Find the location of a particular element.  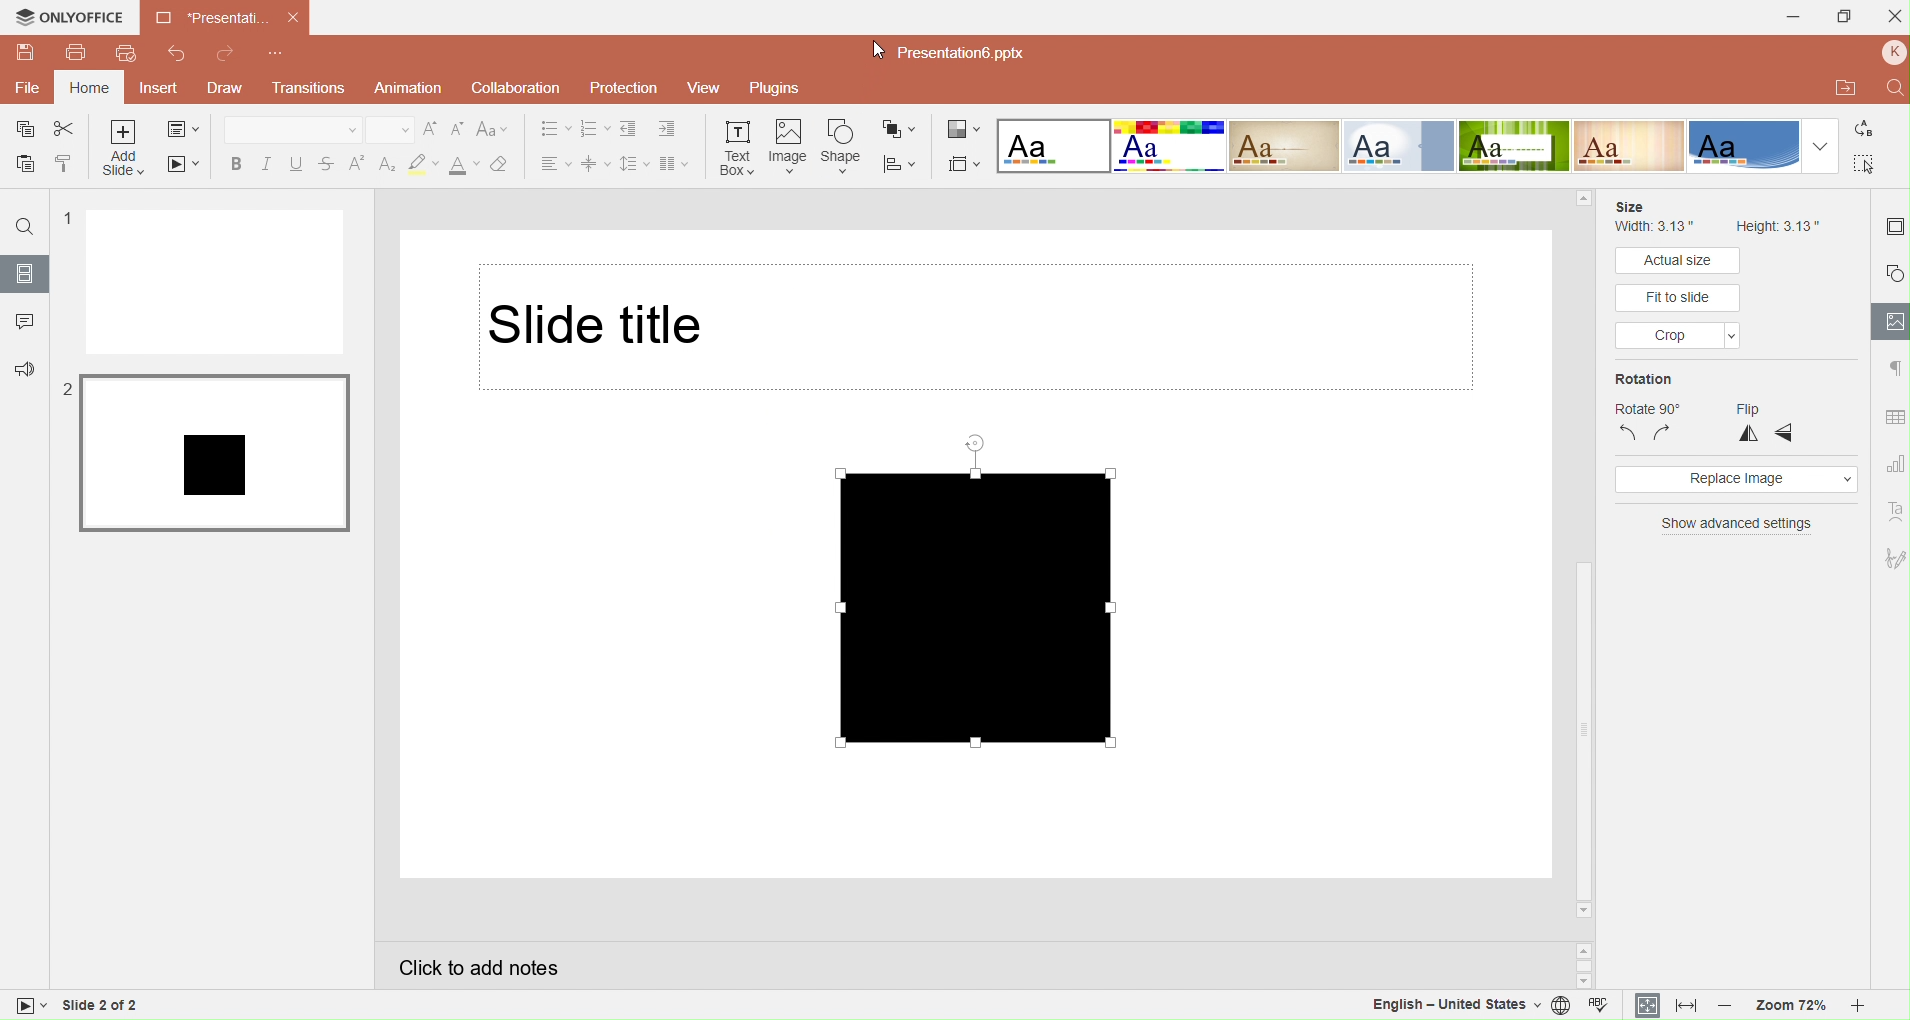

Animation is located at coordinates (408, 90).